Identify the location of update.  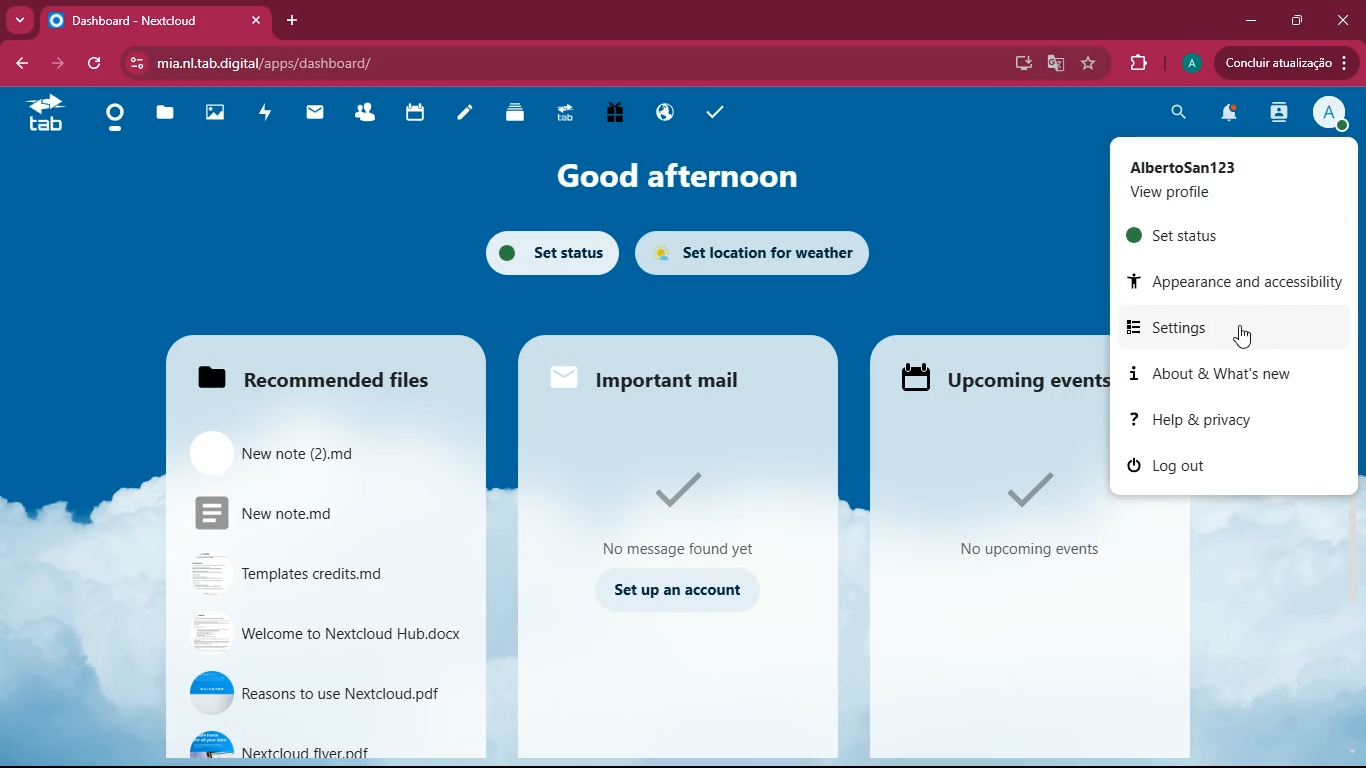
(1287, 64).